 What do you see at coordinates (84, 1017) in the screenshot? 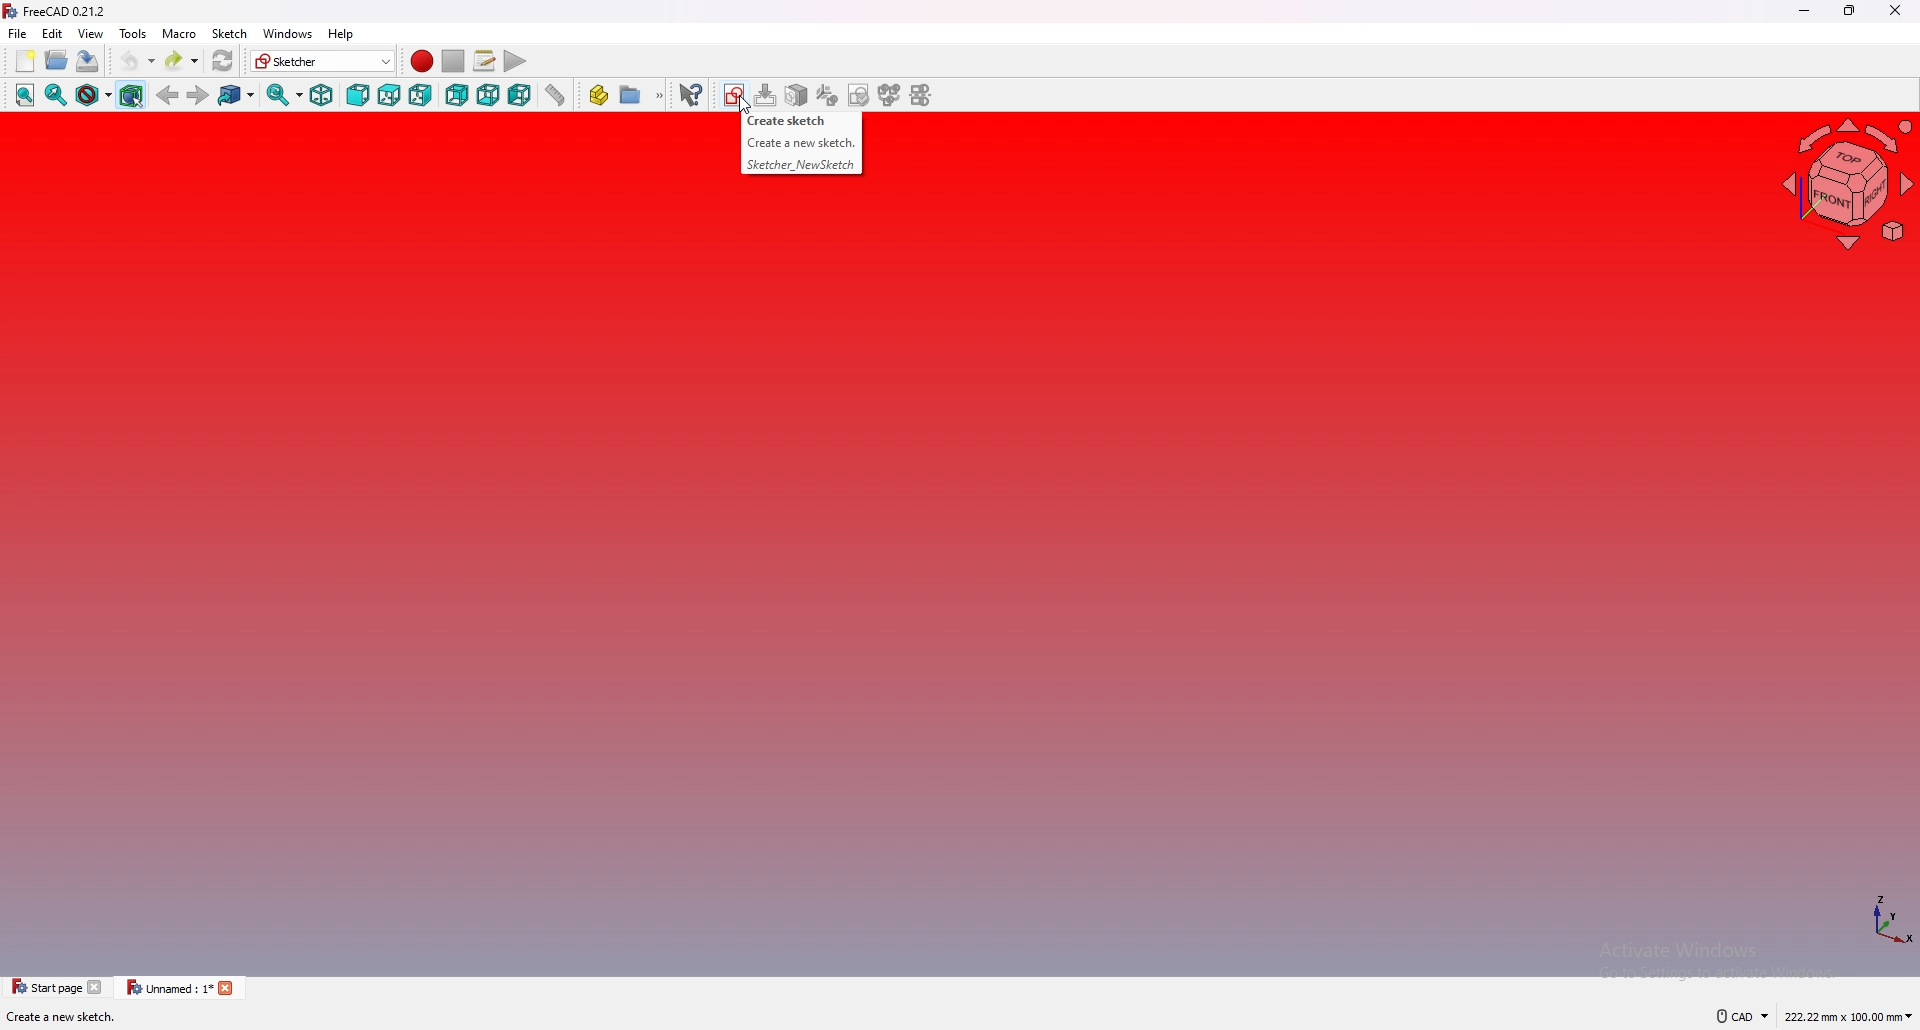
I see `description` at bounding box center [84, 1017].